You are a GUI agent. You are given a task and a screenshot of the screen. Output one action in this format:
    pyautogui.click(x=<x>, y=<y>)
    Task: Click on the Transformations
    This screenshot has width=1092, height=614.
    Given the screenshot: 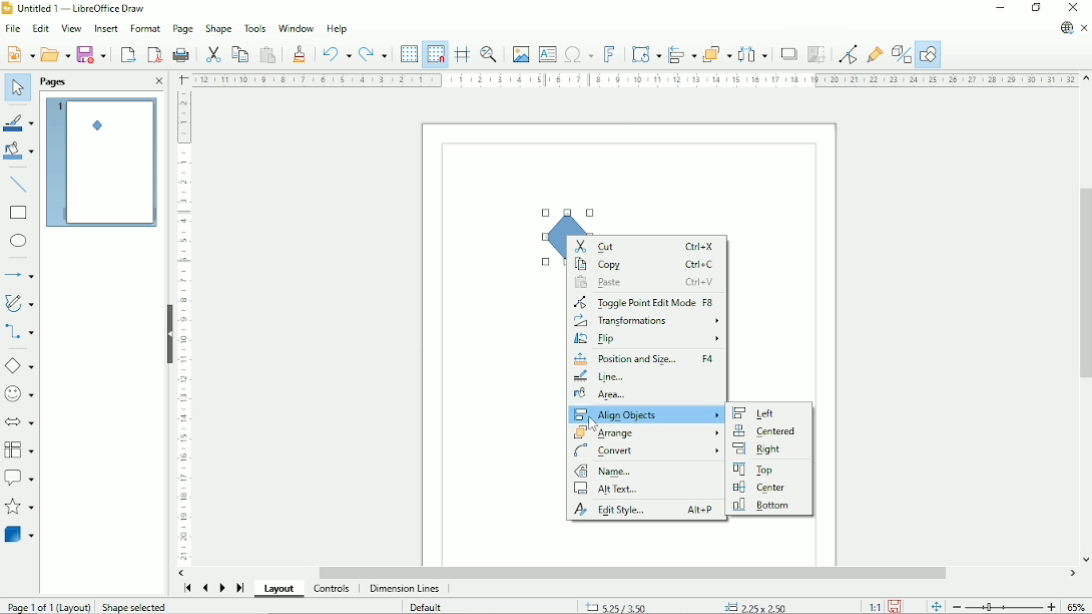 What is the action you would take?
    pyautogui.click(x=647, y=322)
    